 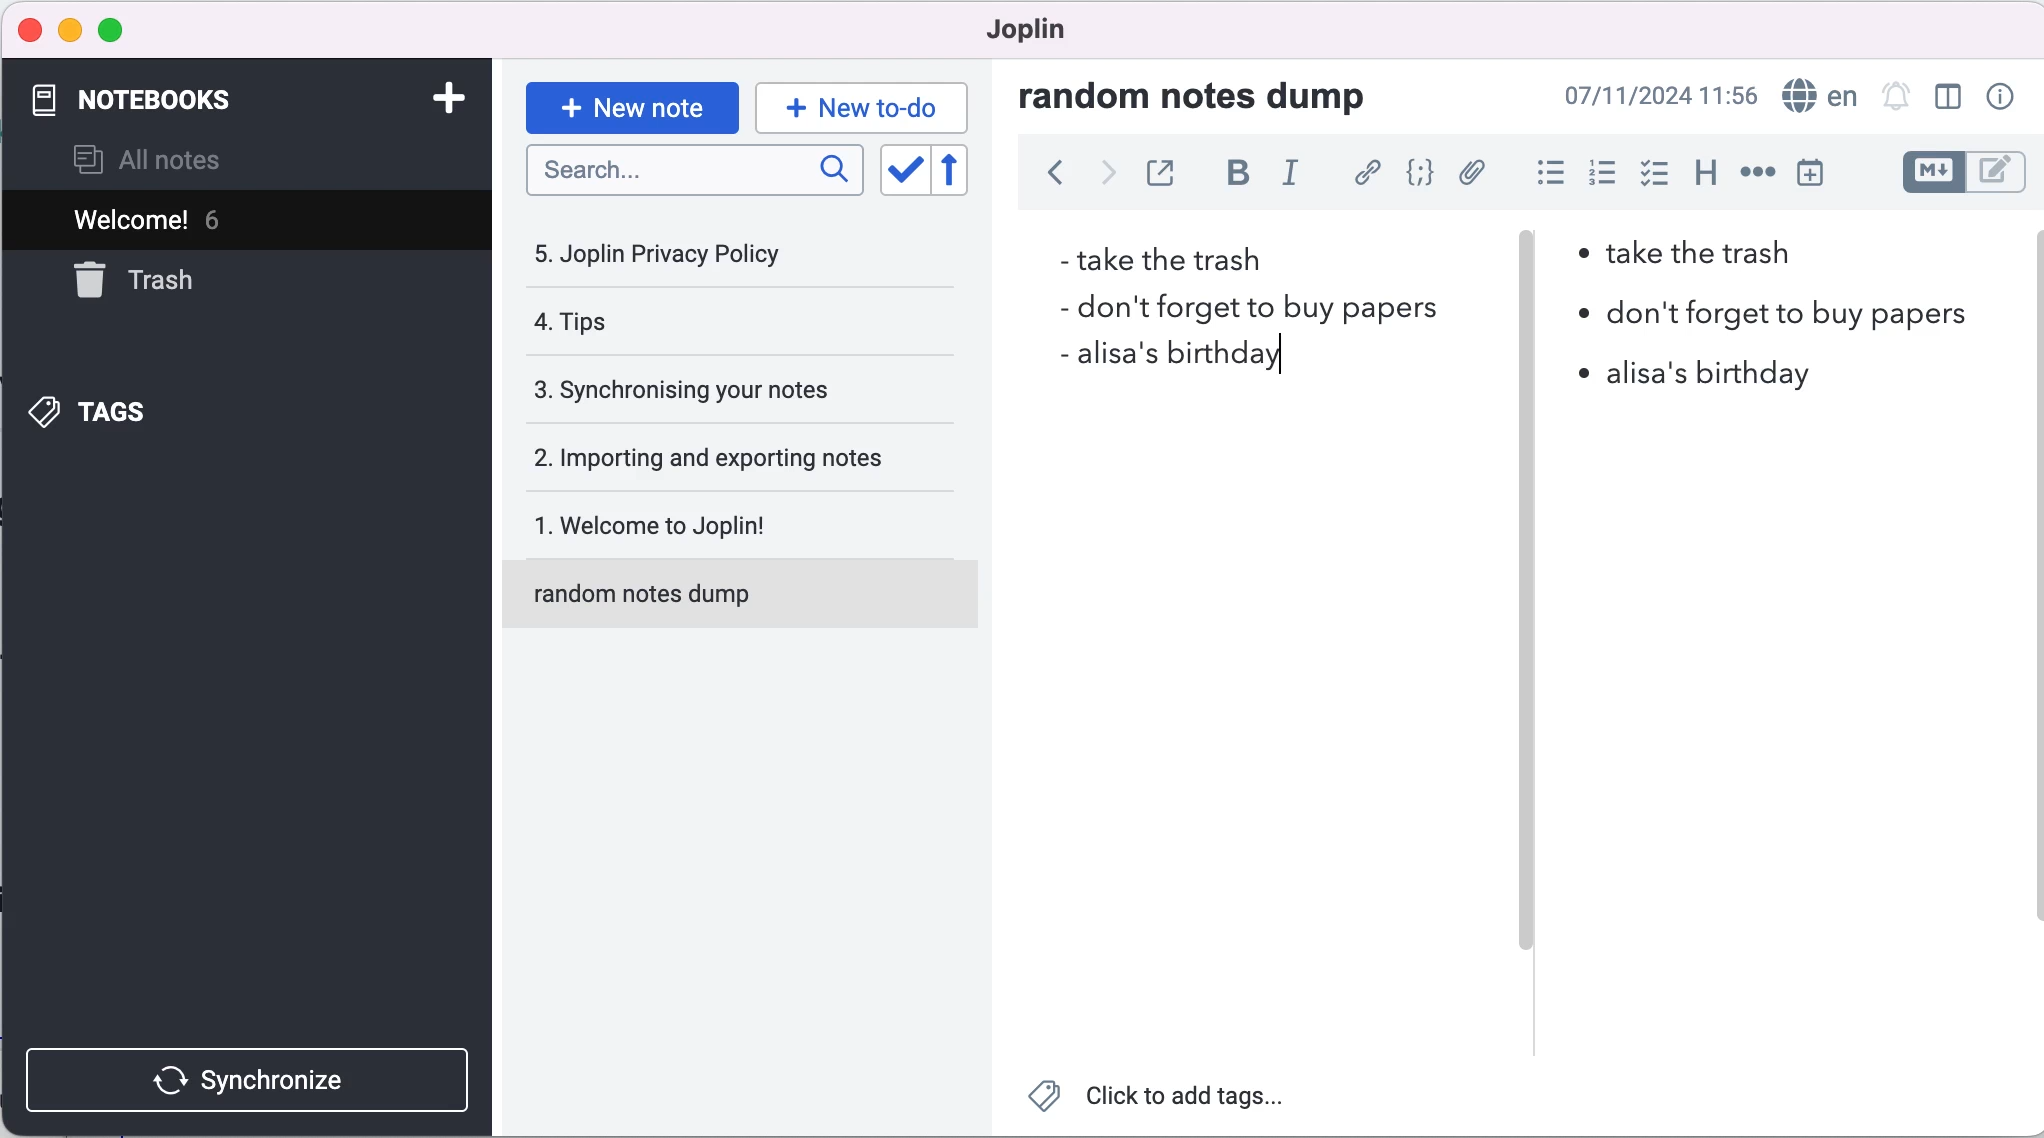 What do you see at coordinates (1282, 359) in the screenshot?
I see `cursor` at bounding box center [1282, 359].